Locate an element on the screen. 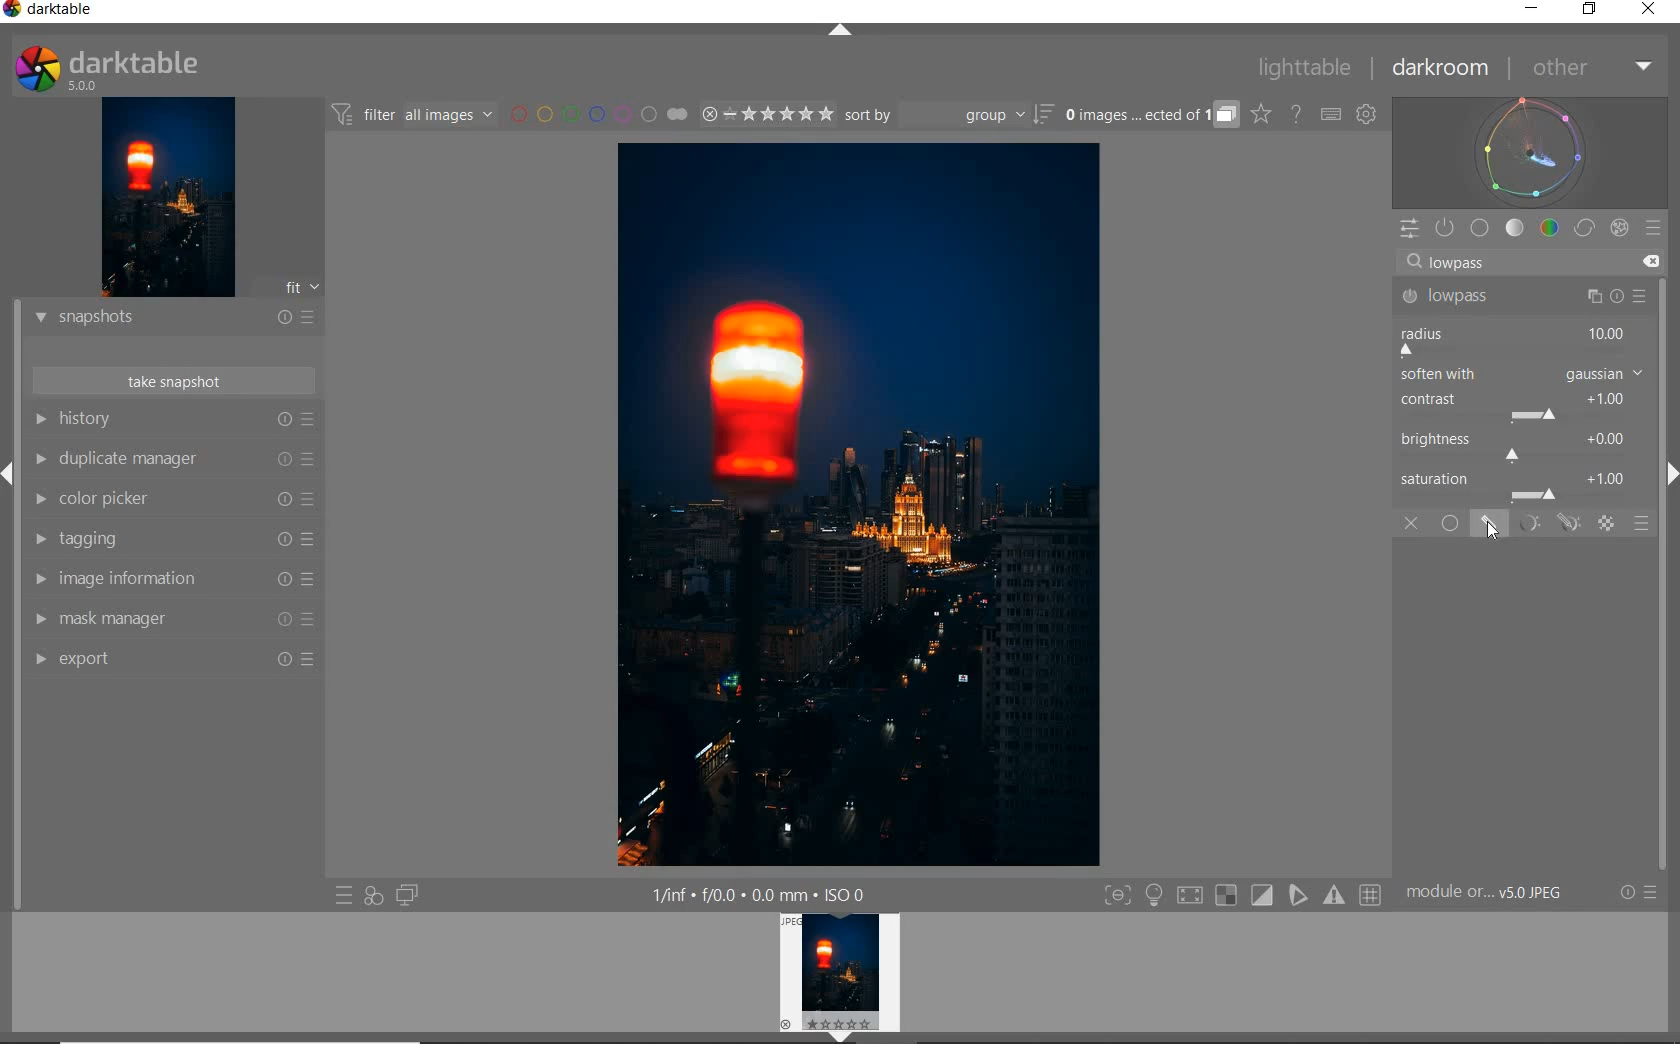  BRIGHTNESS is located at coordinates (1521, 445).